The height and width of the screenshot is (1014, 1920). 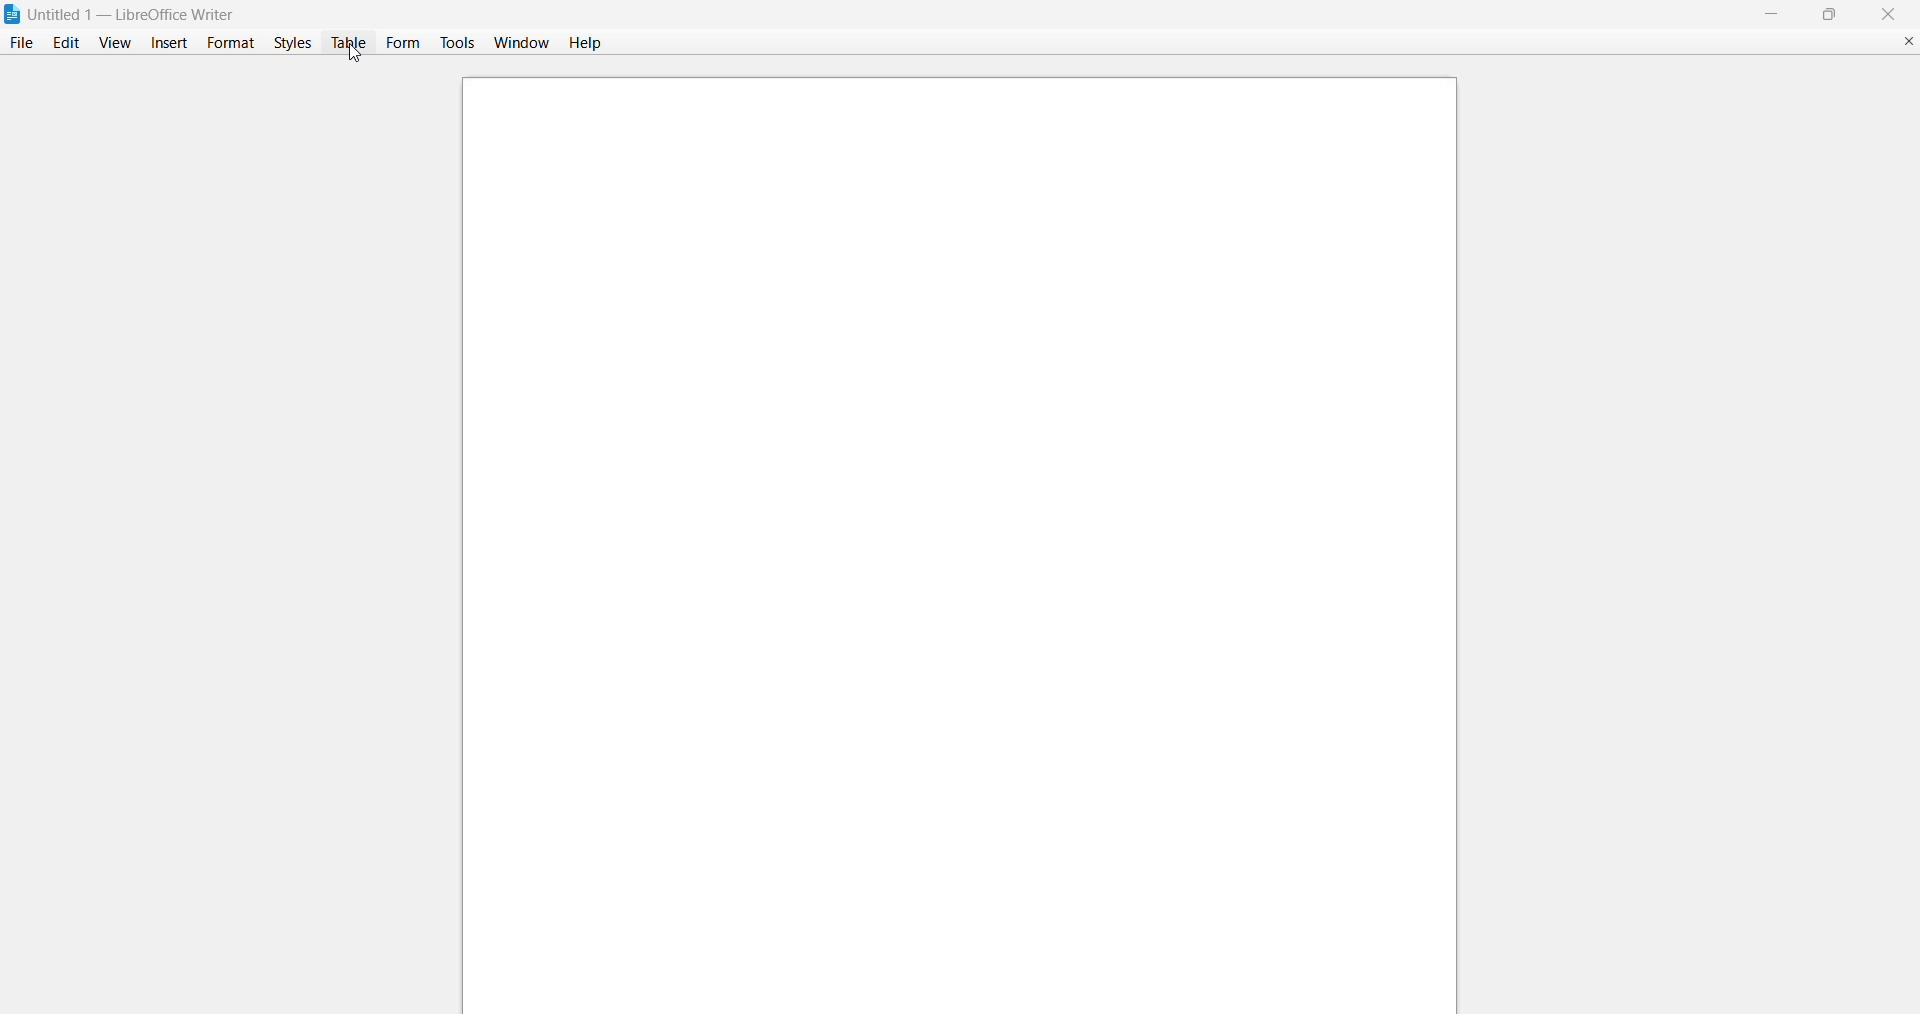 What do you see at coordinates (1766, 13) in the screenshot?
I see `minimize` at bounding box center [1766, 13].